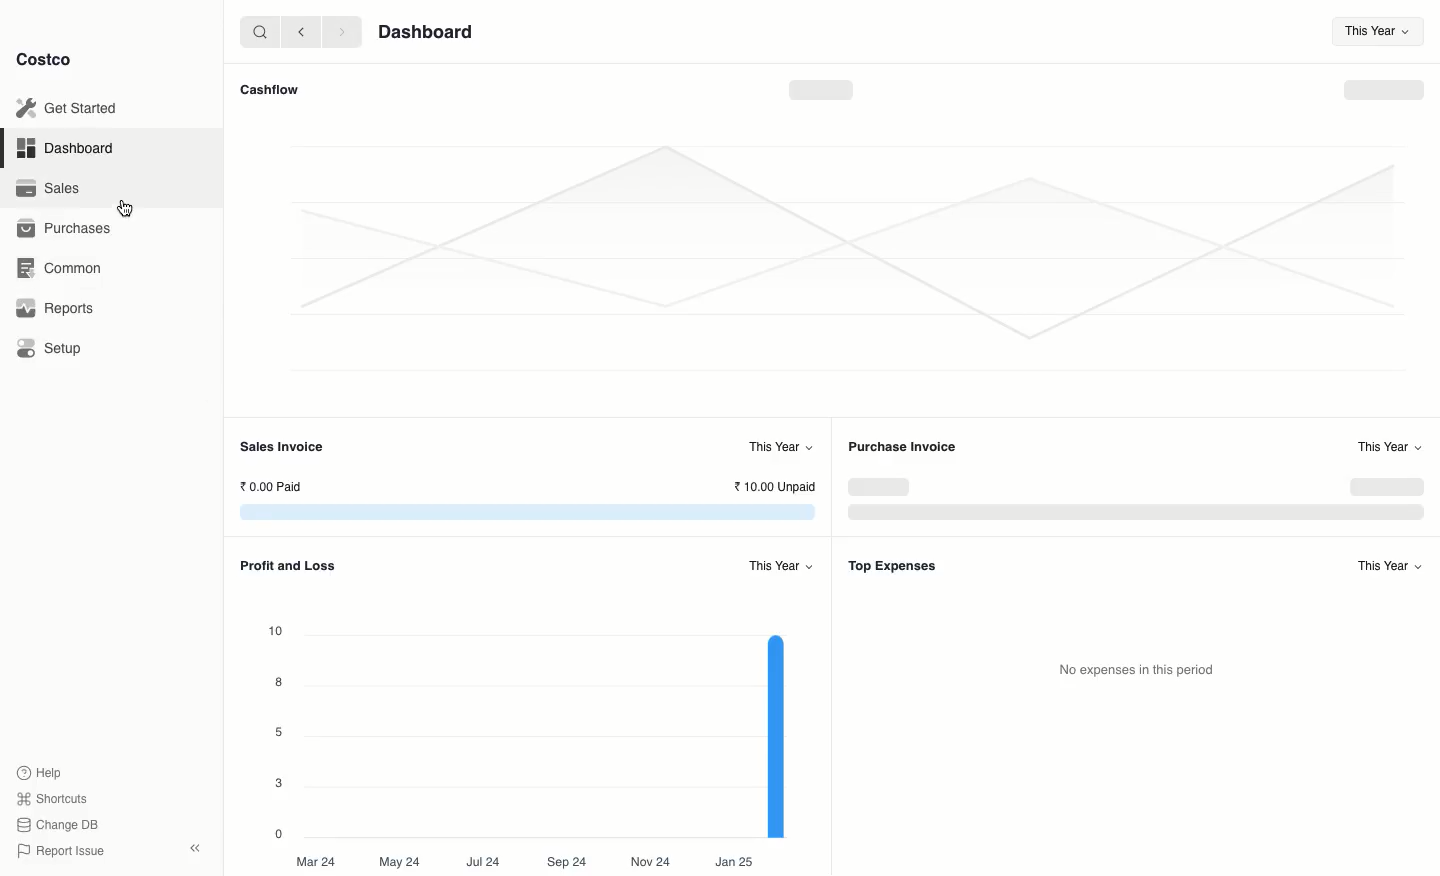  What do you see at coordinates (254, 32) in the screenshot?
I see `Search` at bounding box center [254, 32].